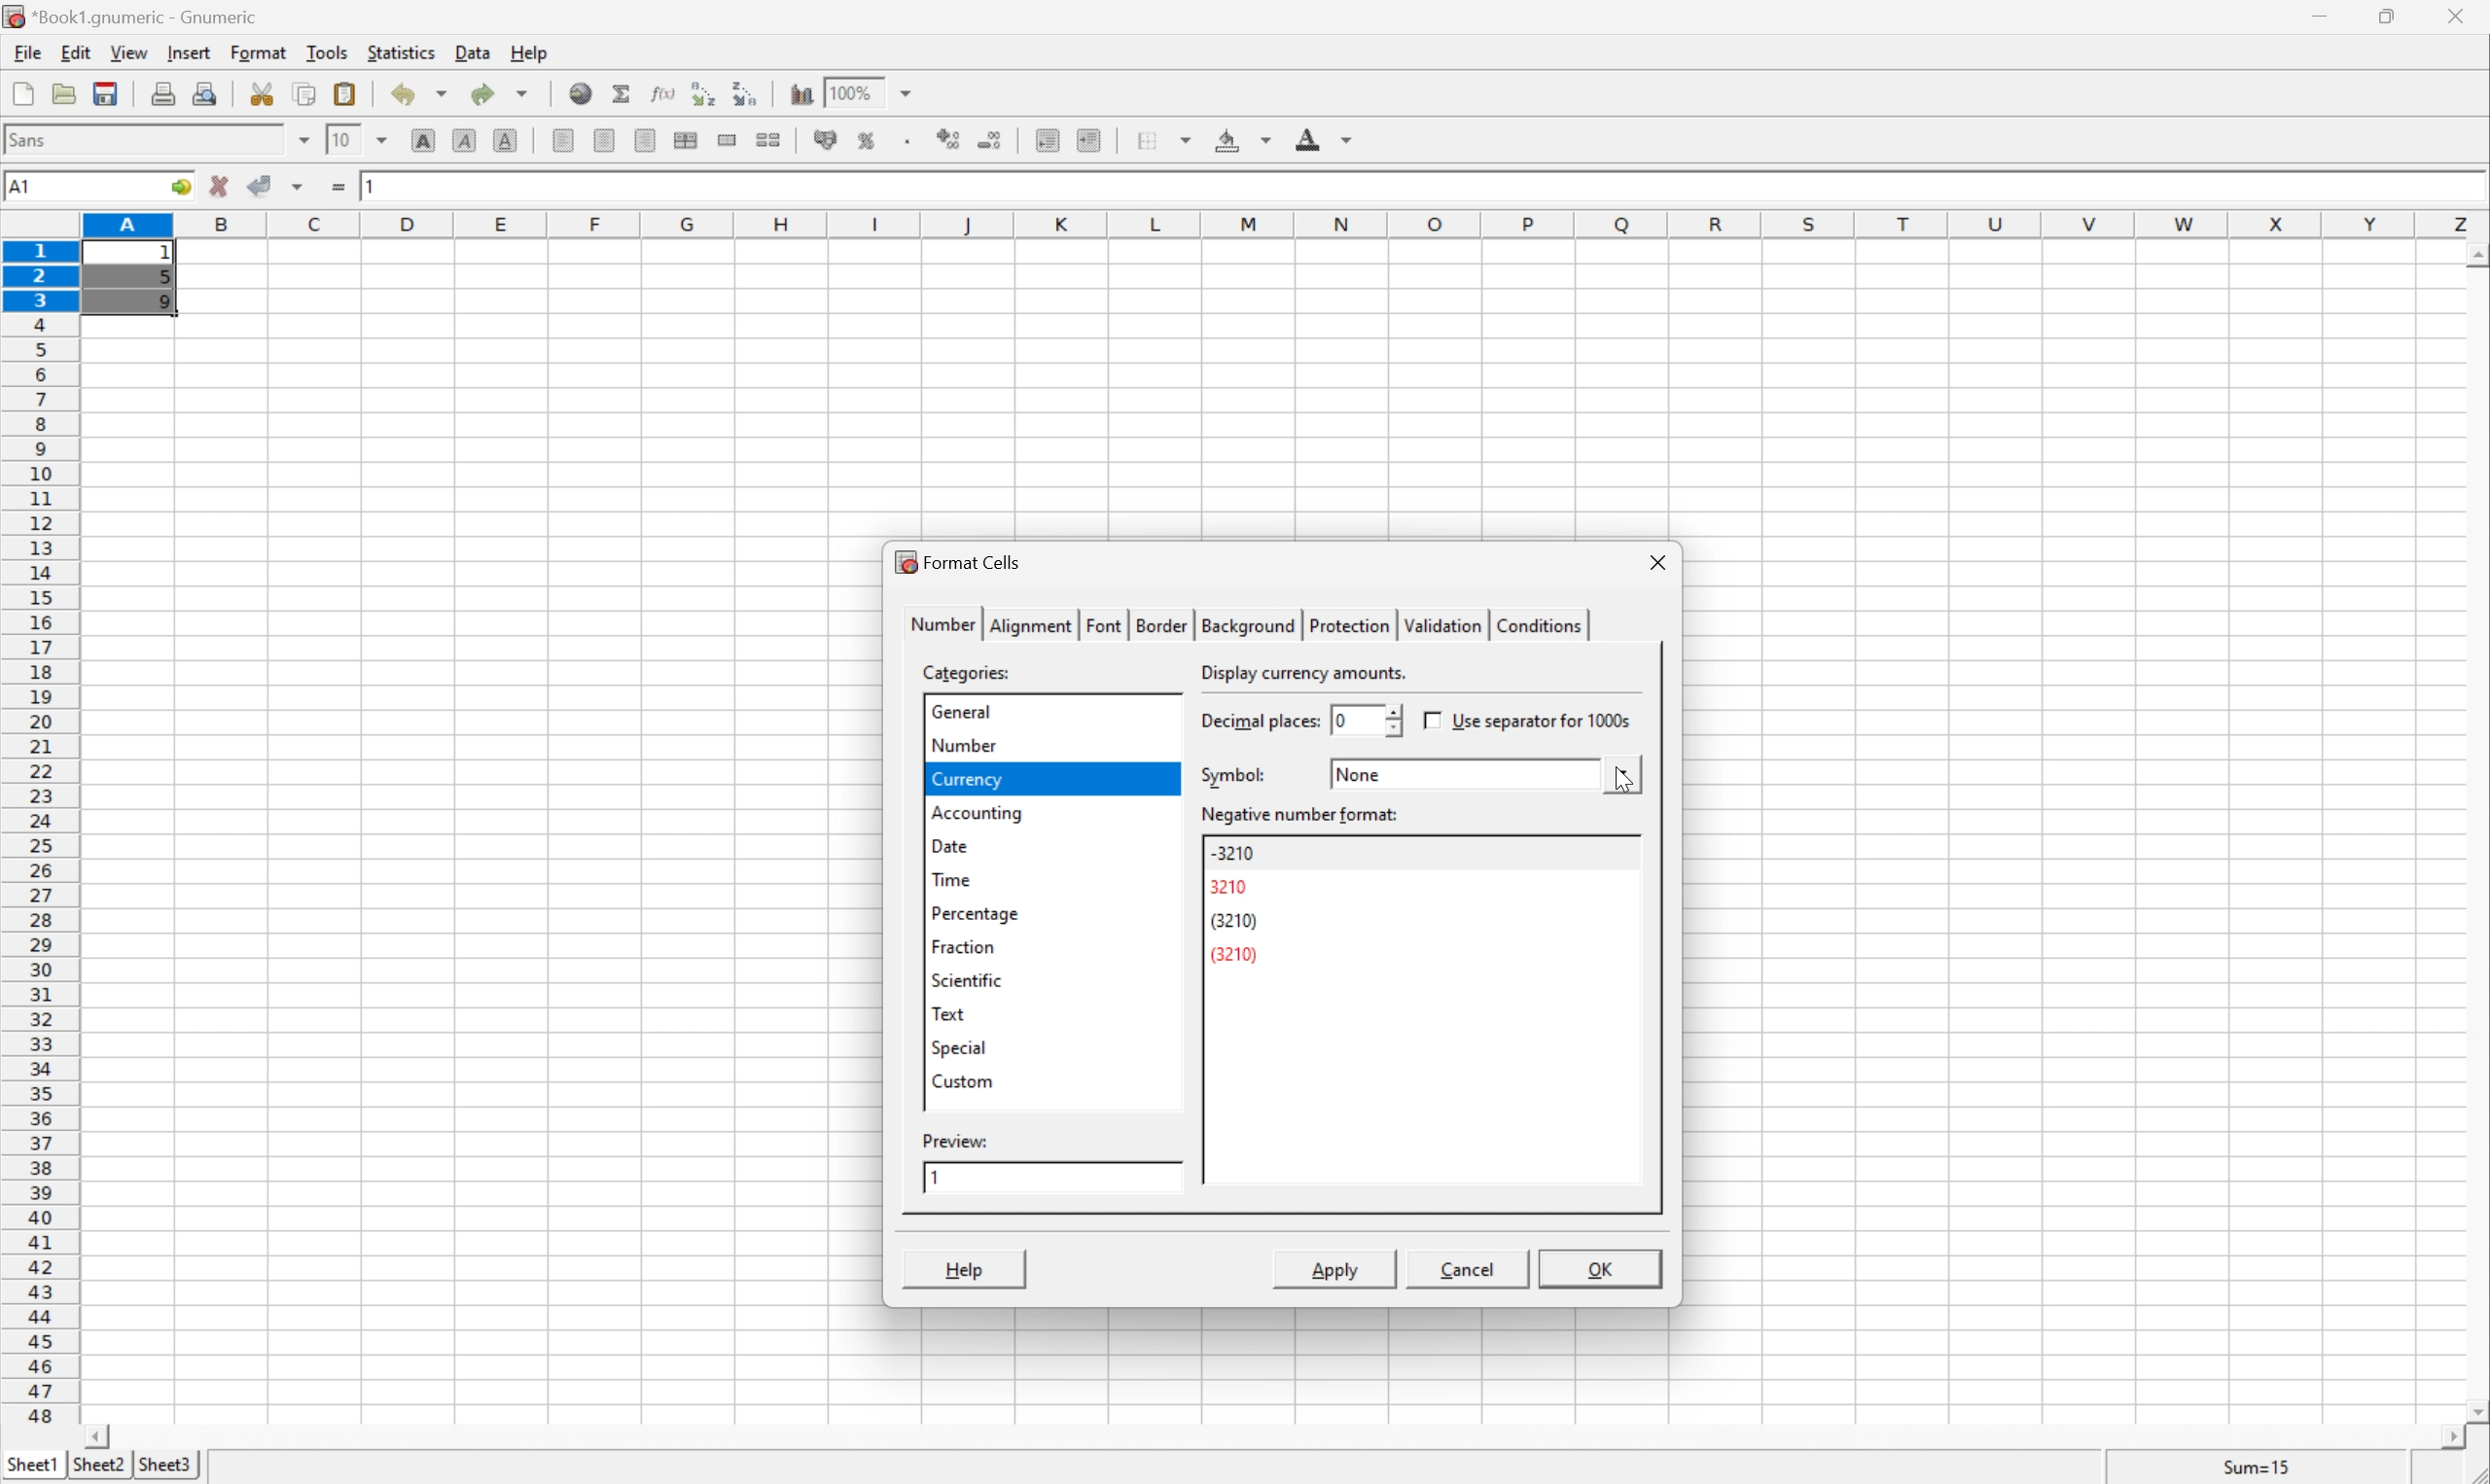 Image resolution: width=2490 pixels, height=1484 pixels. What do you see at coordinates (800, 91) in the screenshot?
I see `insert chart` at bounding box center [800, 91].